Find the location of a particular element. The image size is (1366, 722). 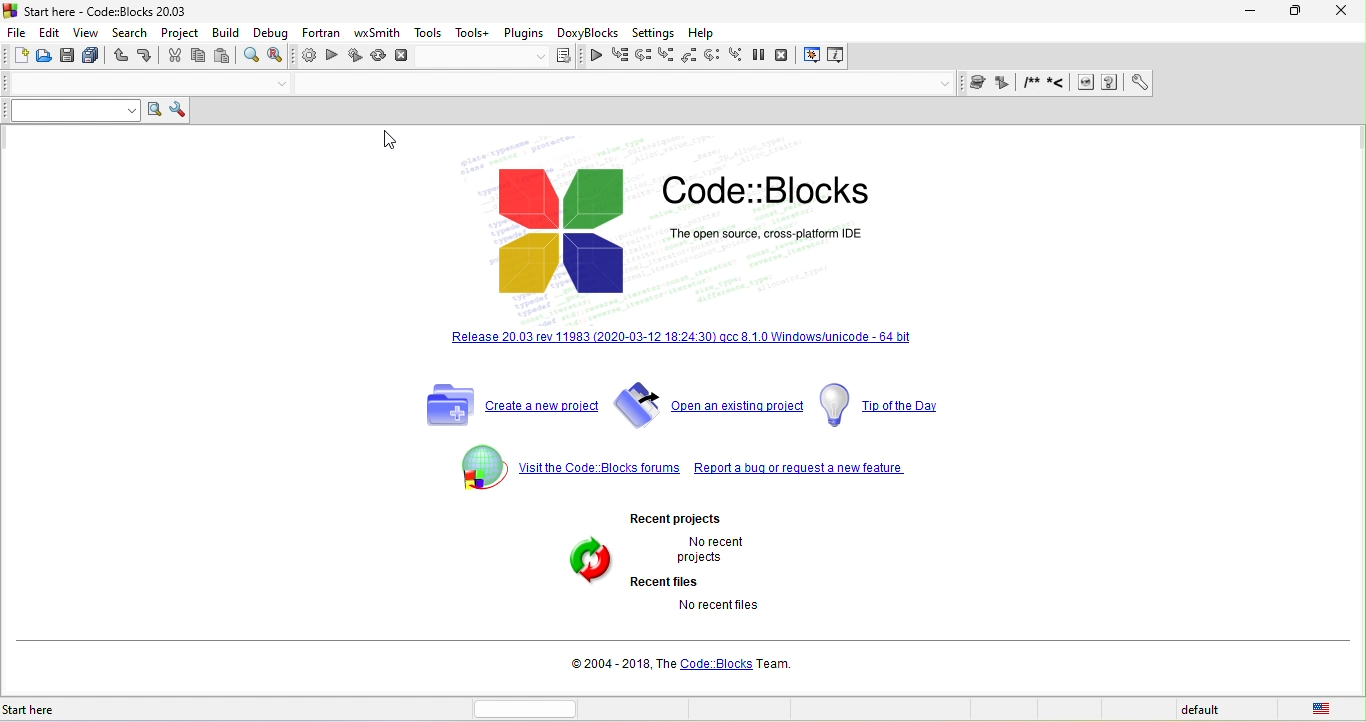

minimize is located at coordinates (1246, 11).